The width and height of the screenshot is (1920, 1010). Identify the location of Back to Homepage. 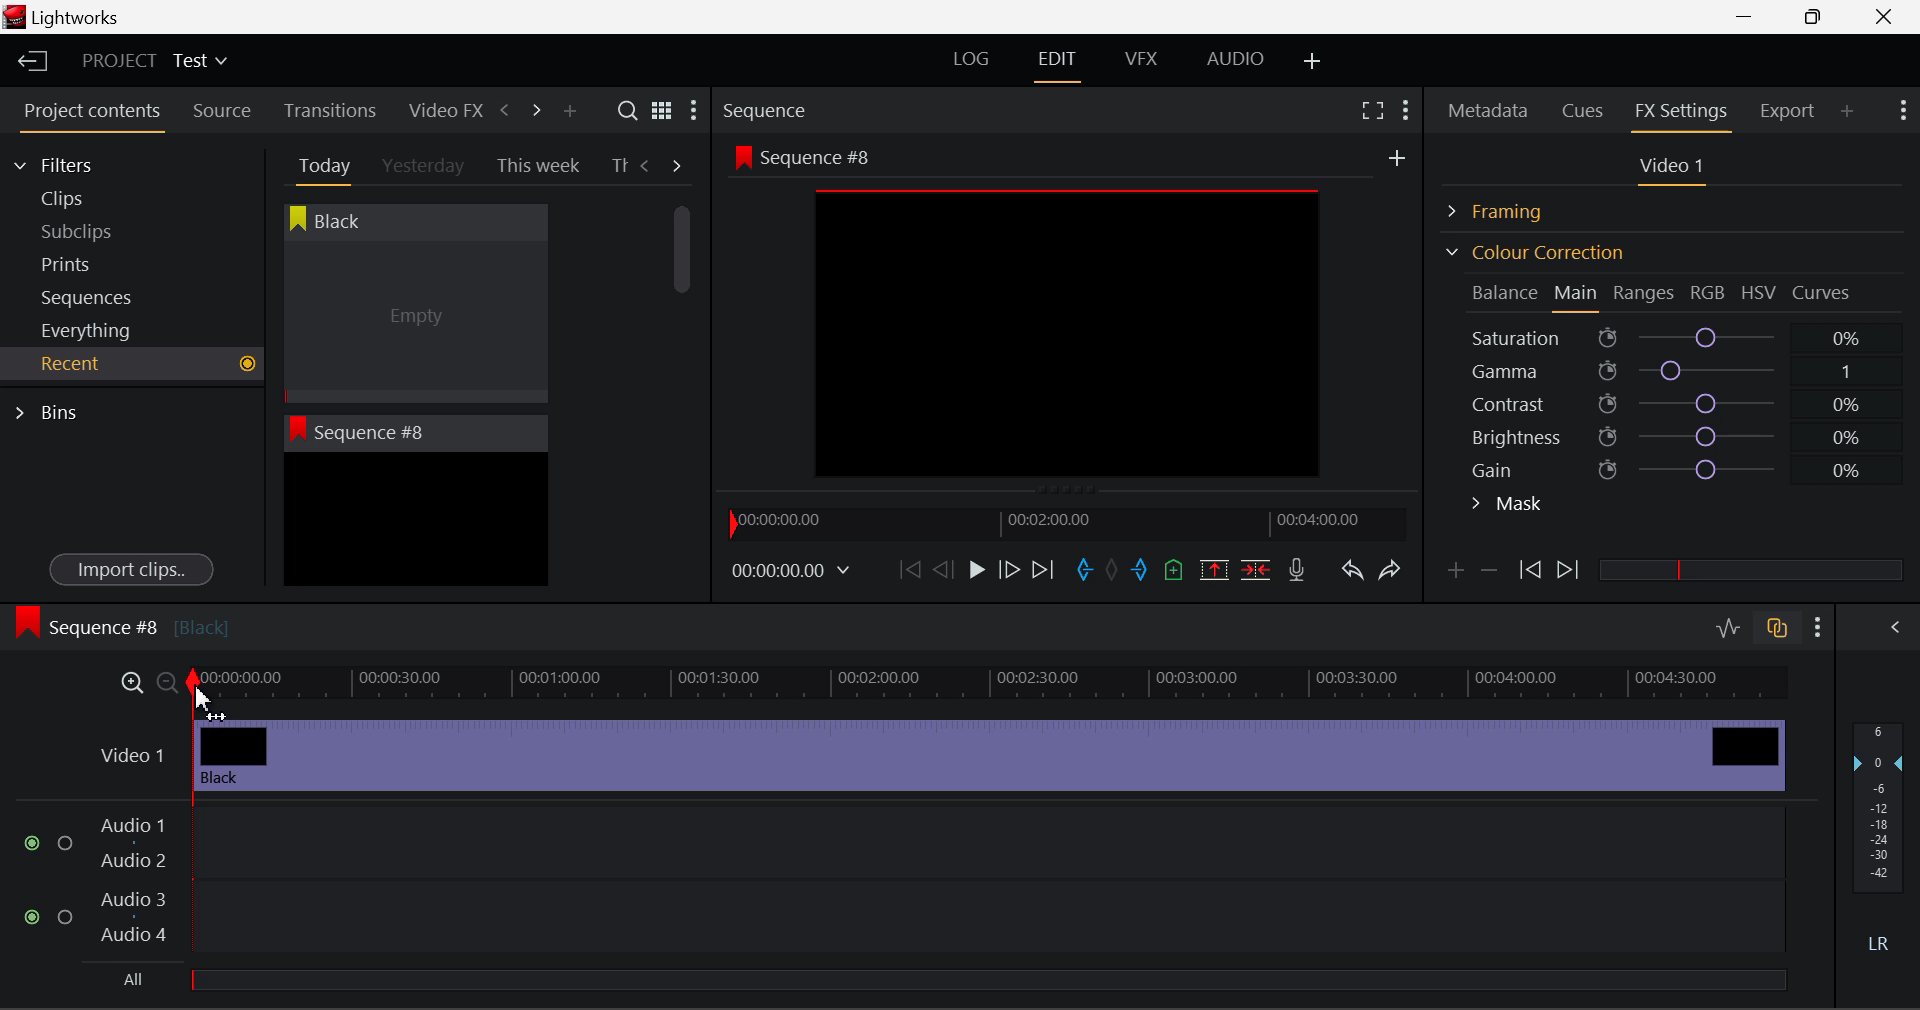
(26, 62).